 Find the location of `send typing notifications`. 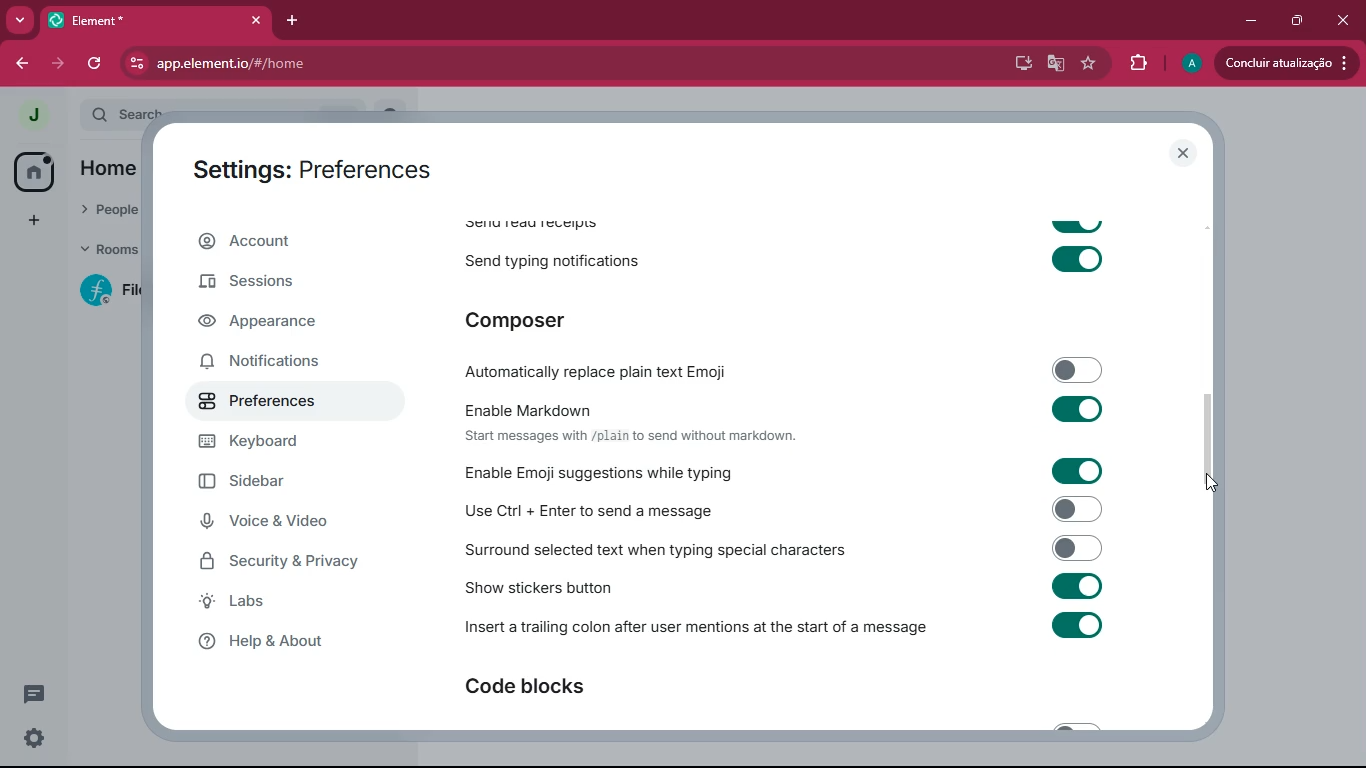

send typing notifications is located at coordinates (791, 257).